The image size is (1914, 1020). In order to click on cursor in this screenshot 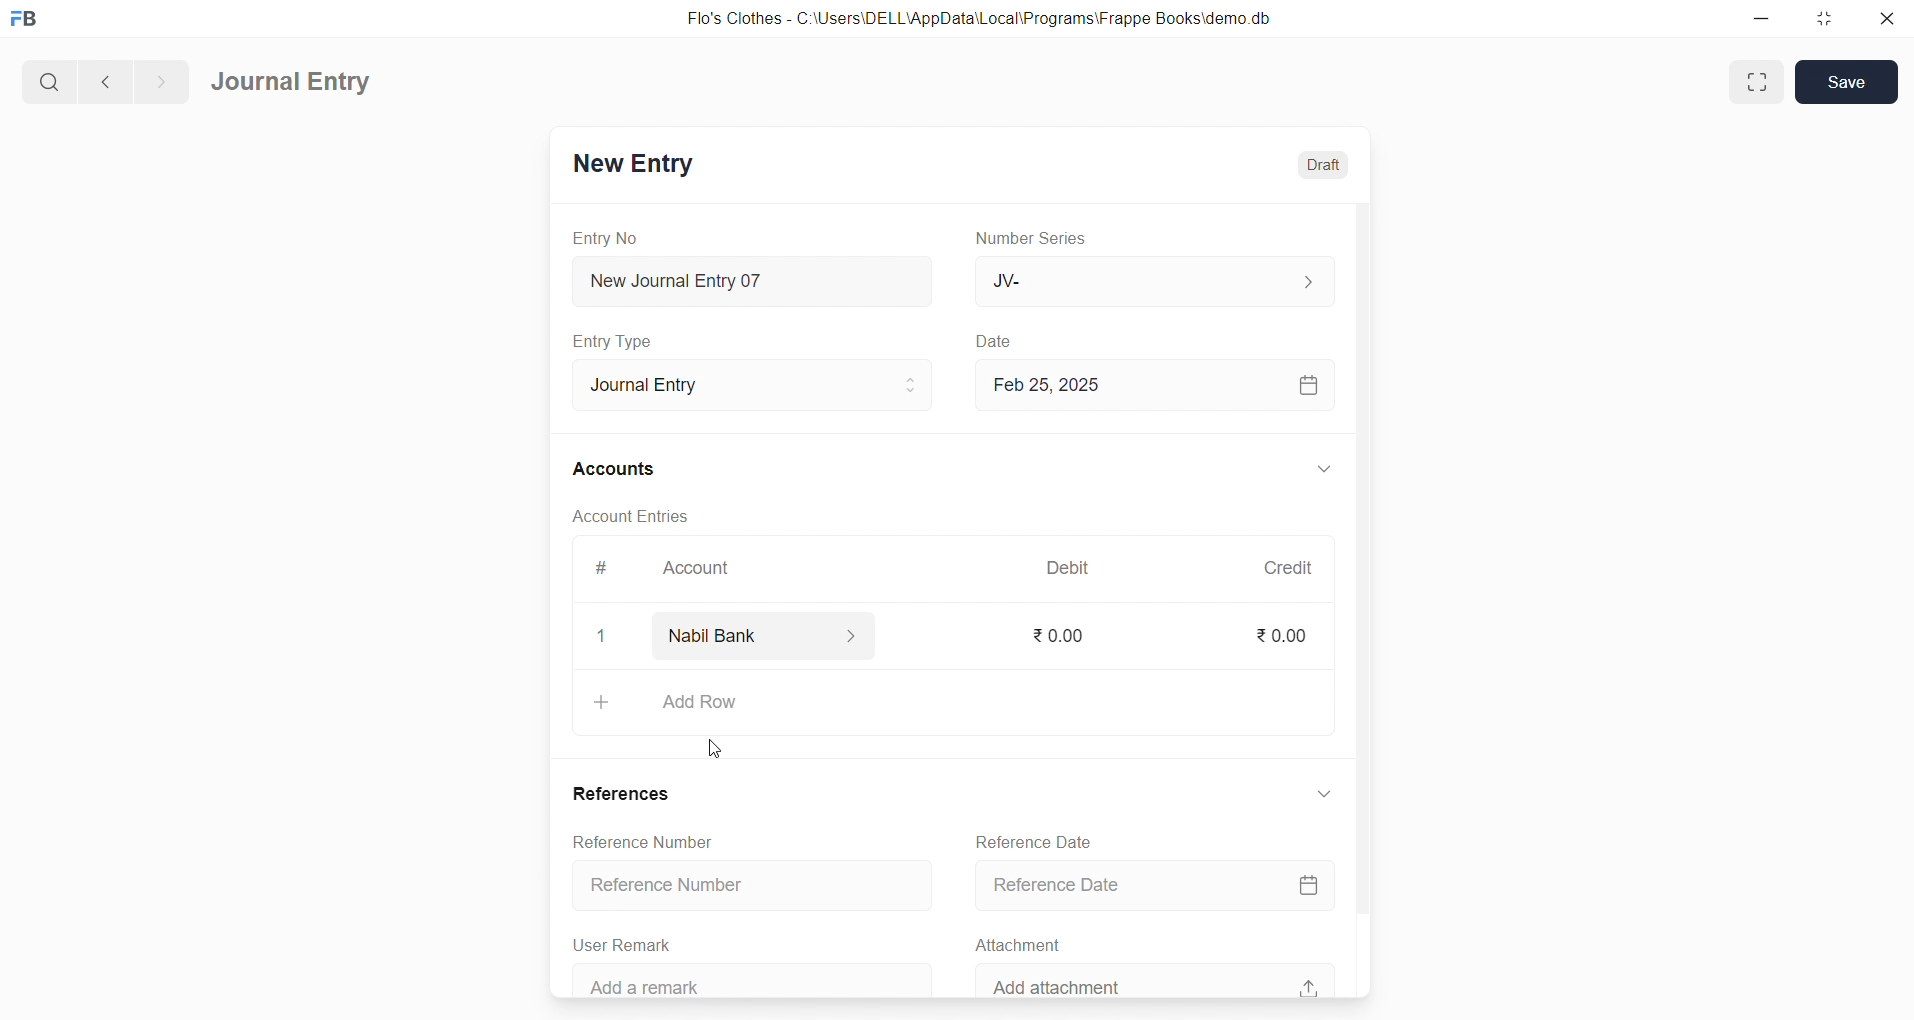, I will do `click(719, 743)`.